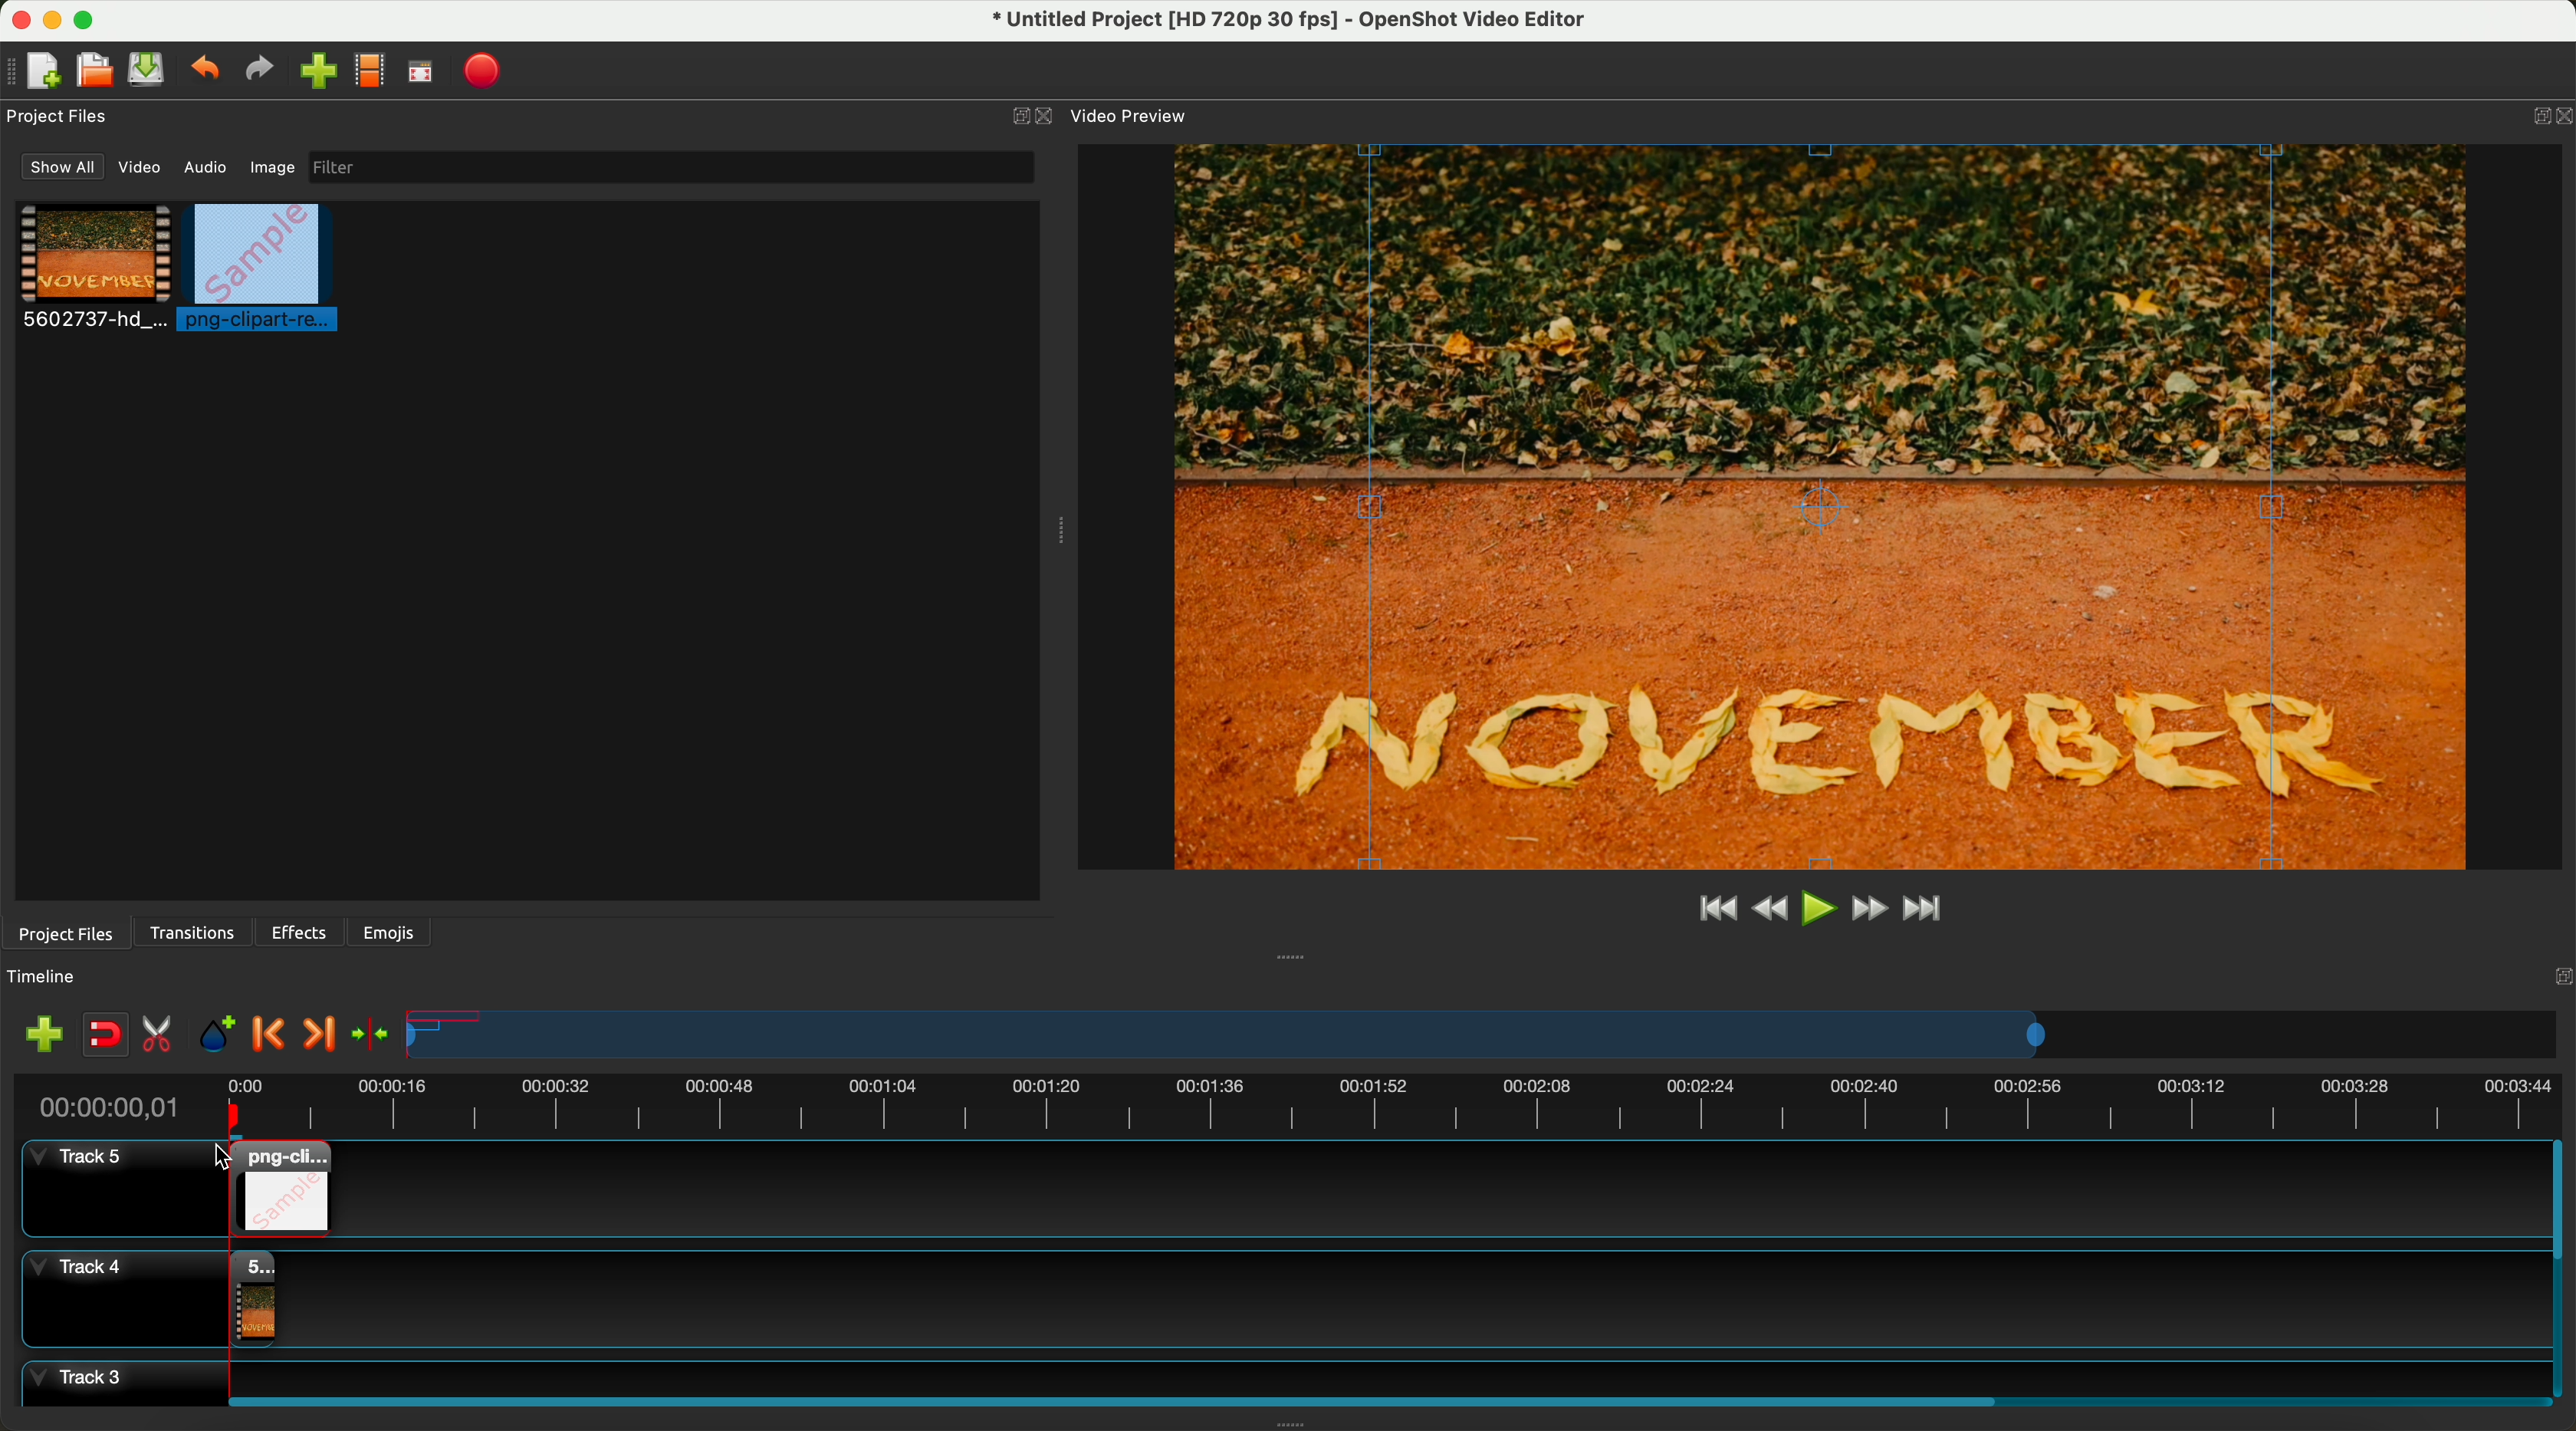 The height and width of the screenshot is (1431, 2576). I want to click on scroll bar, so click(1380, 1398).